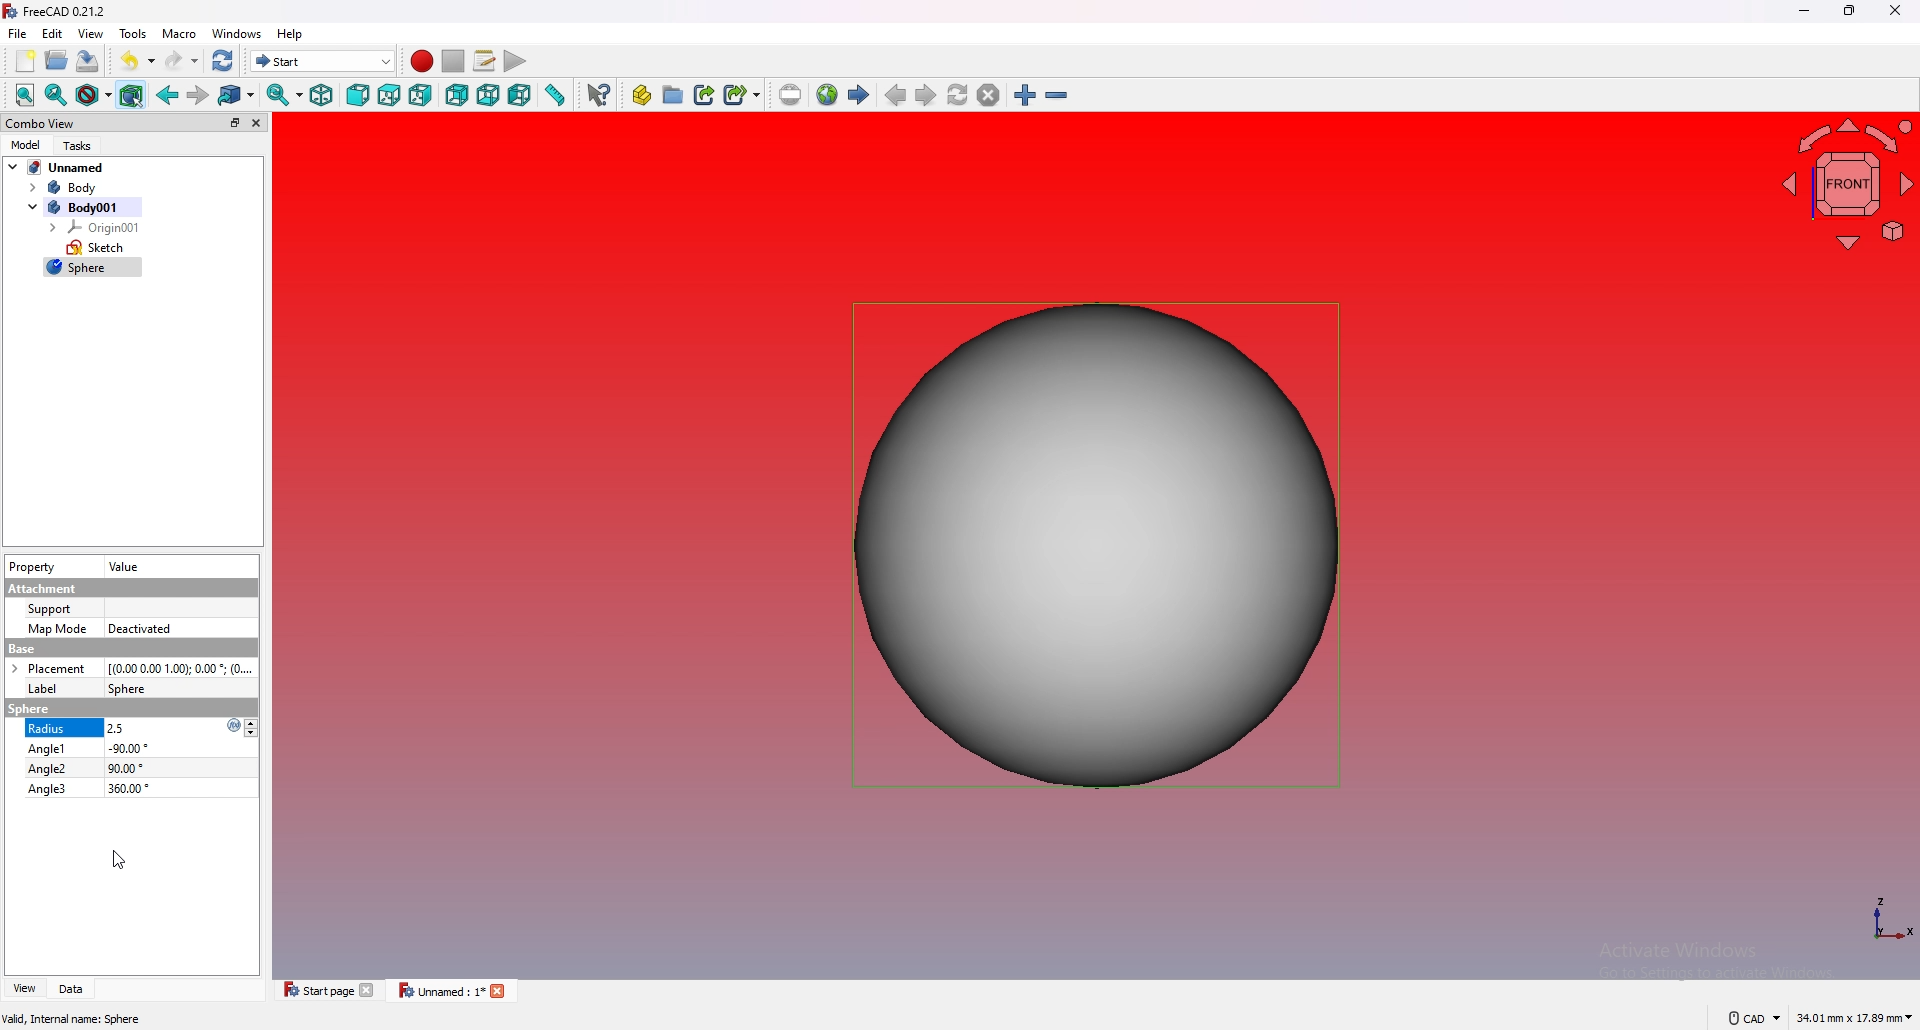 The image size is (1920, 1030). Describe the element at coordinates (179, 34) in the screenshot. I see `macro` at that location.